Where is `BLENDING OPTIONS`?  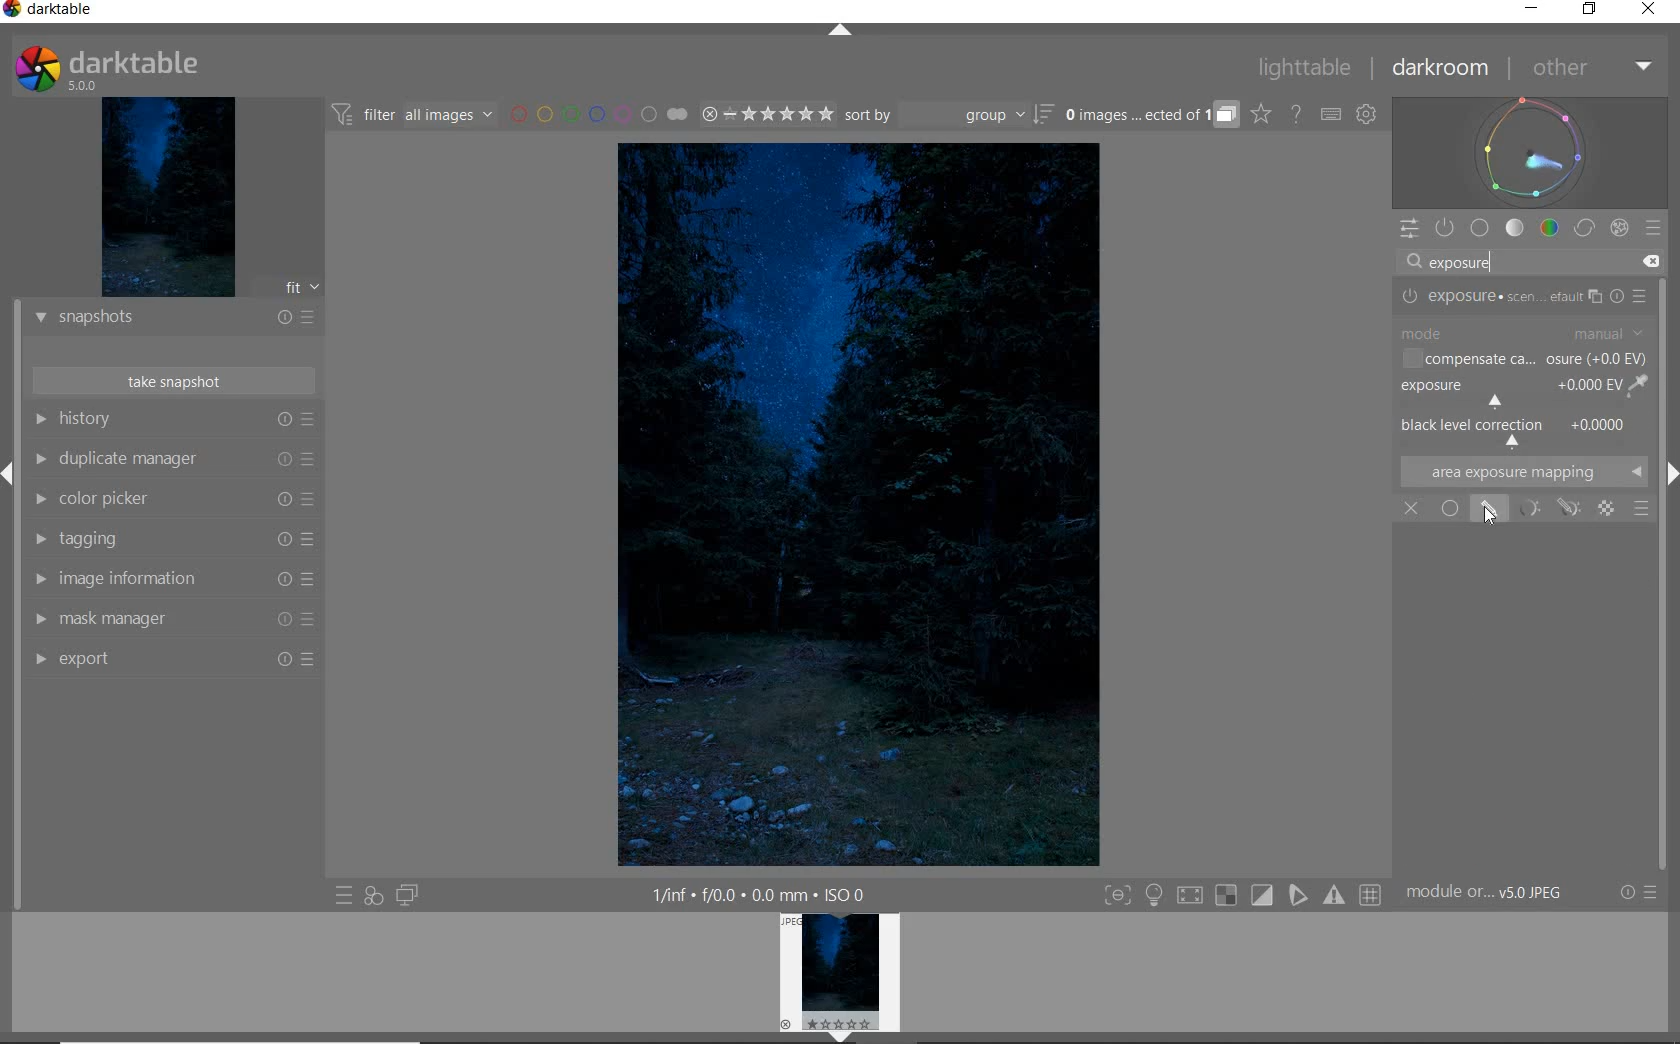 BLENDING OPTIONS is located at coordinates (1642, 509).